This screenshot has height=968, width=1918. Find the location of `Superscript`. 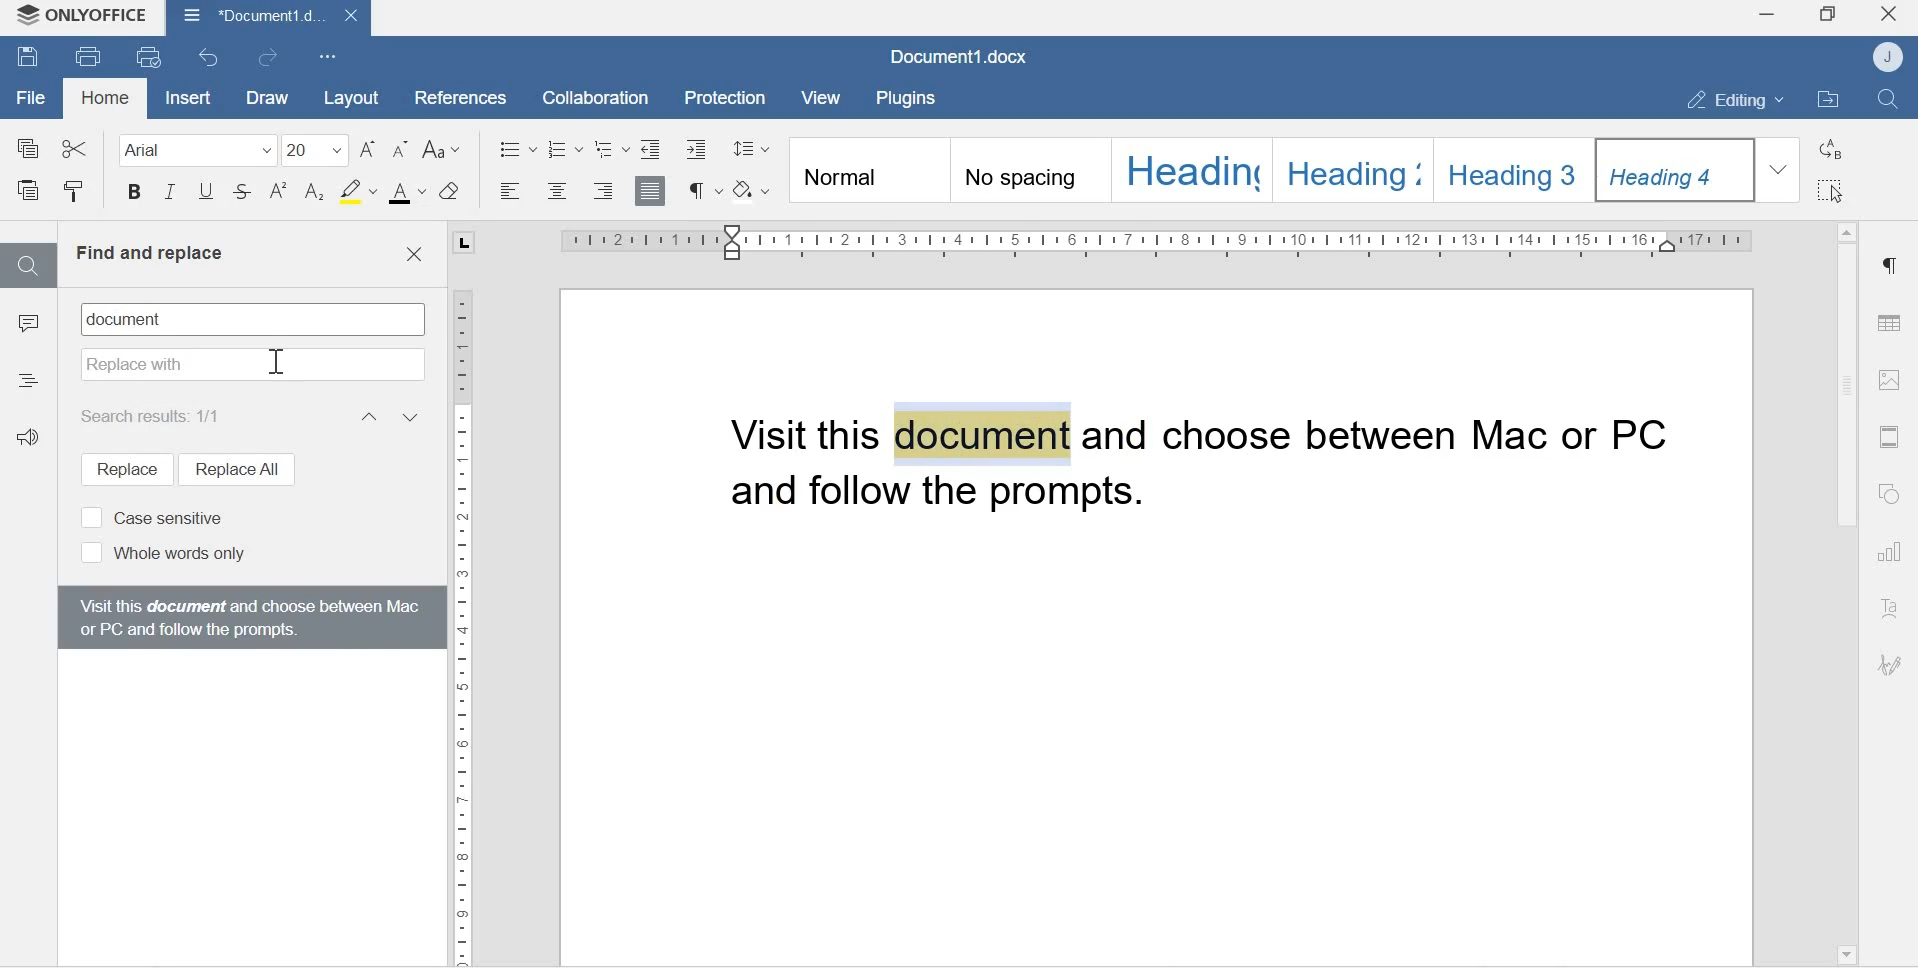

Superscript is located at coordinates (279, 192).